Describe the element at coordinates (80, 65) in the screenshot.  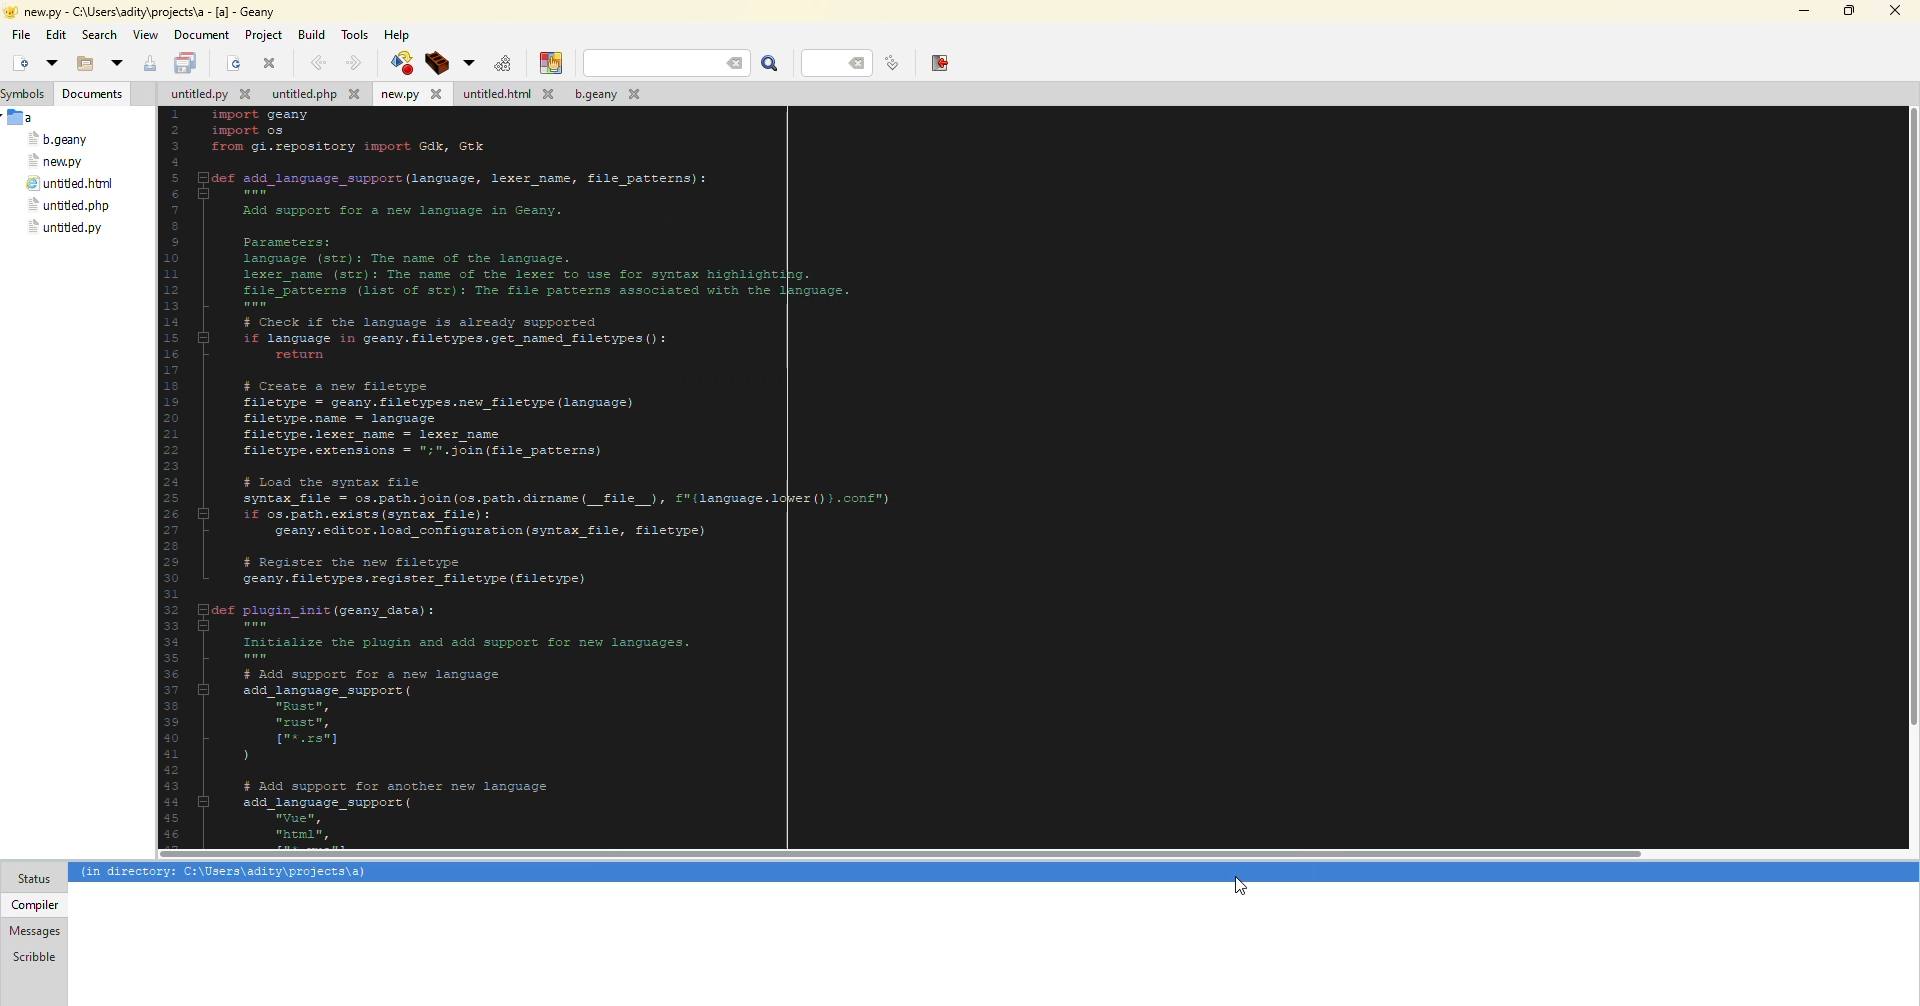
I see `open` at that location.